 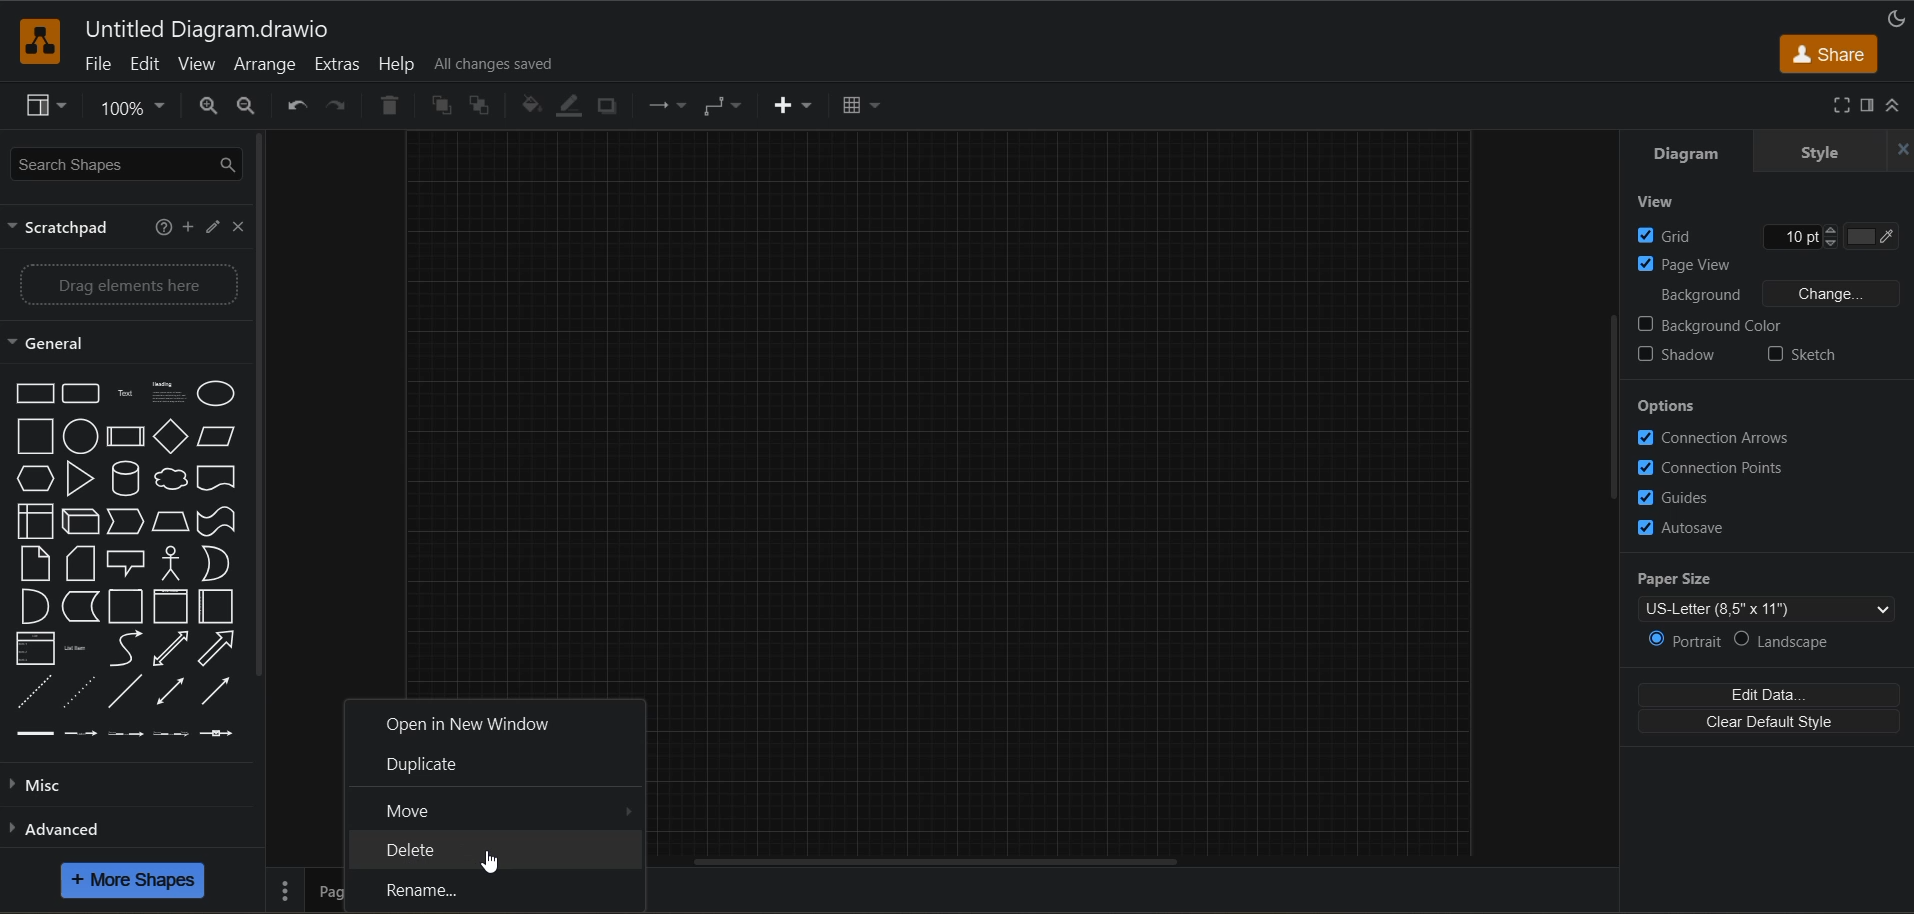 What do you see at coordinates (412, 811) in the screenshot?
I see `move` at bounding box center [412, 811].